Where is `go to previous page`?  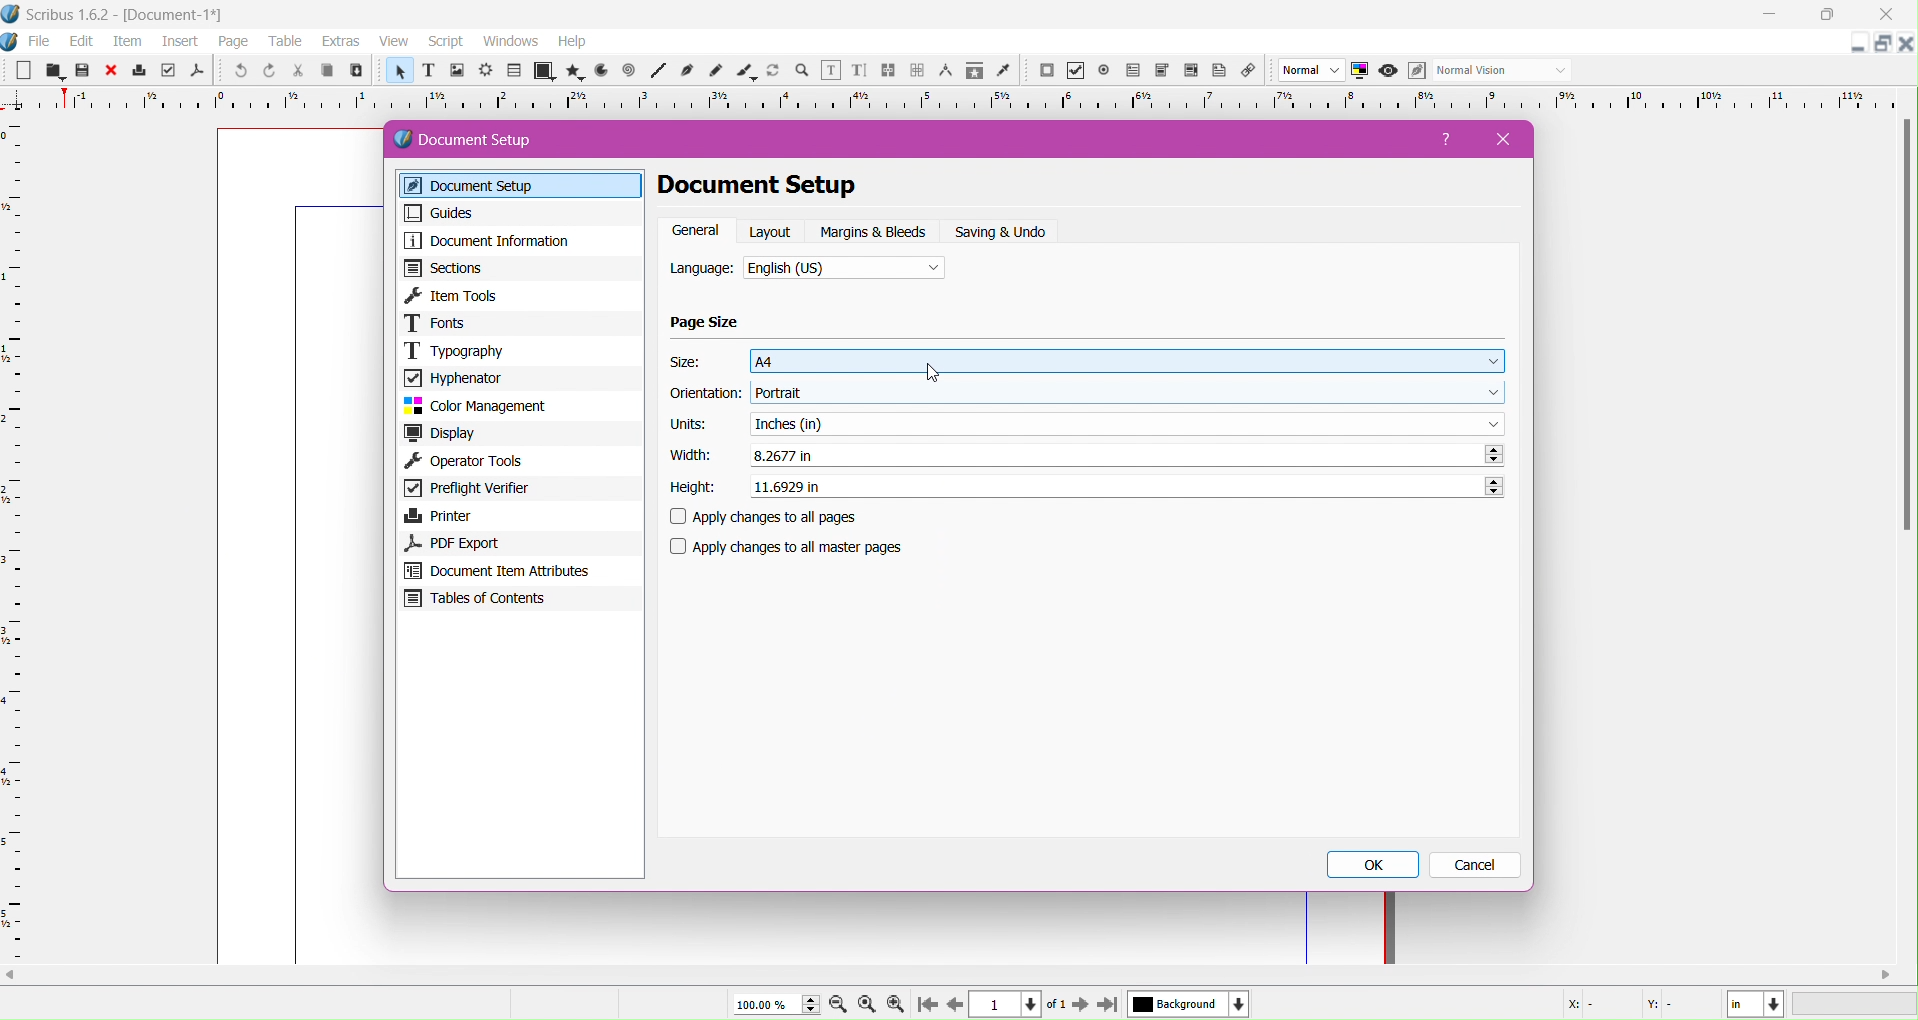
go to previous page is located at coordinates (955, 1005).